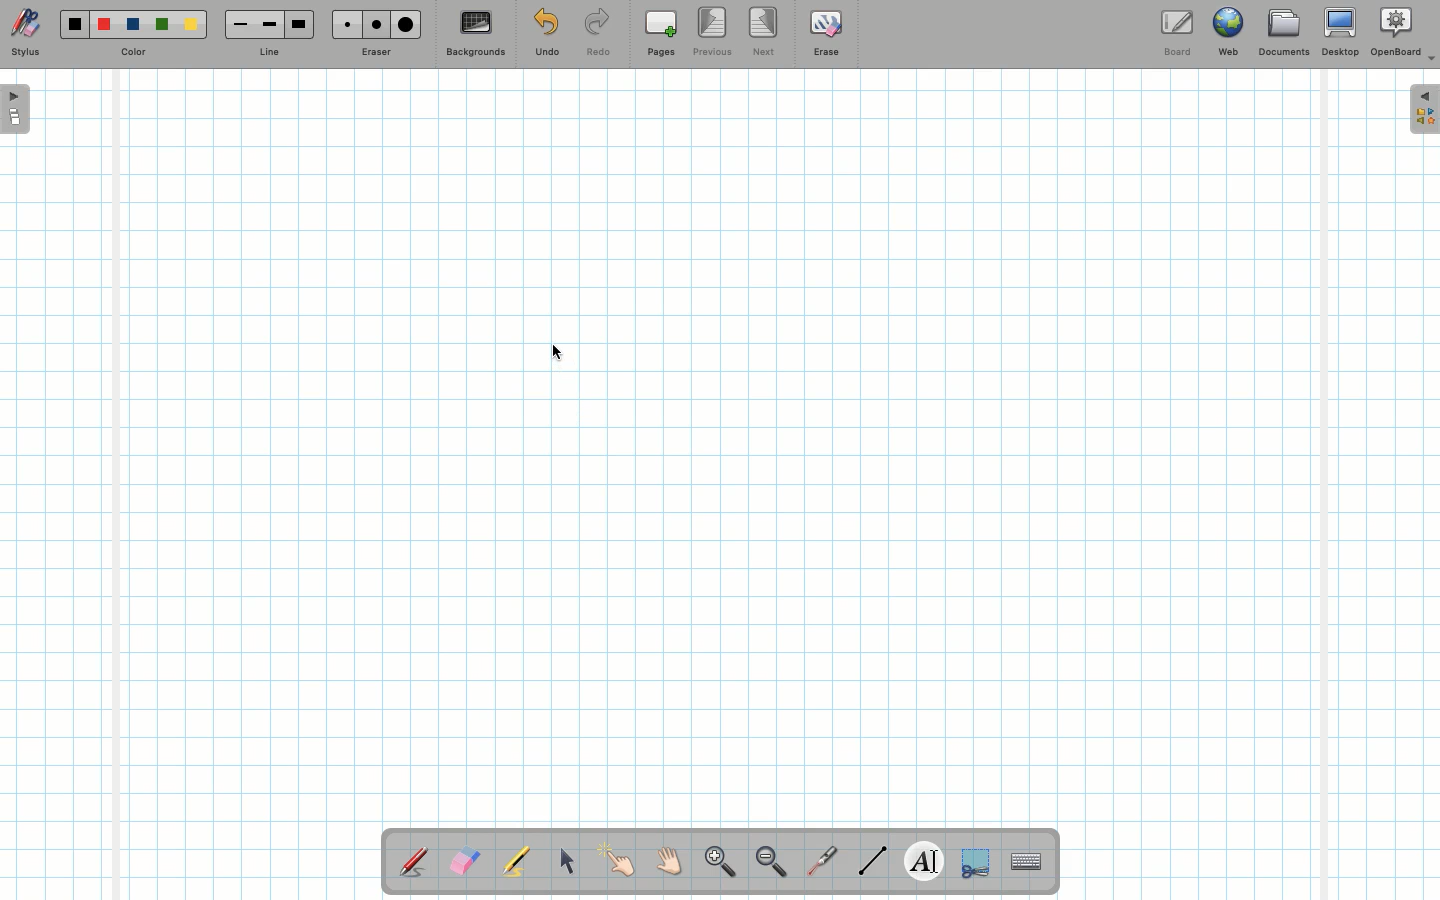 Image resolution: width=1440 pixels, height=900 pixels. What do you see at coordinates (73, 24) in the screenshot?
I see `Black` at bounding box center [73, 24].